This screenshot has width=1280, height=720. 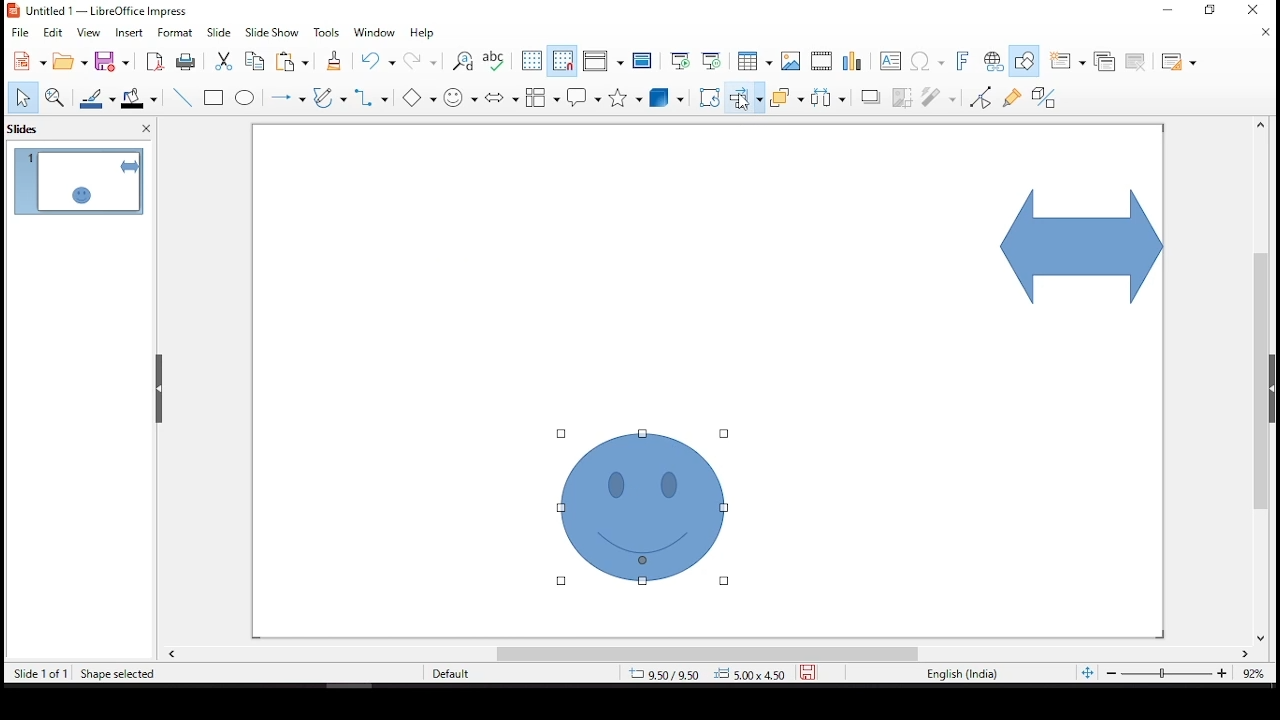 What do you see at coordinates (494, 63) in the screenshot?
I see `spell check` at bounding box center [494, 63].